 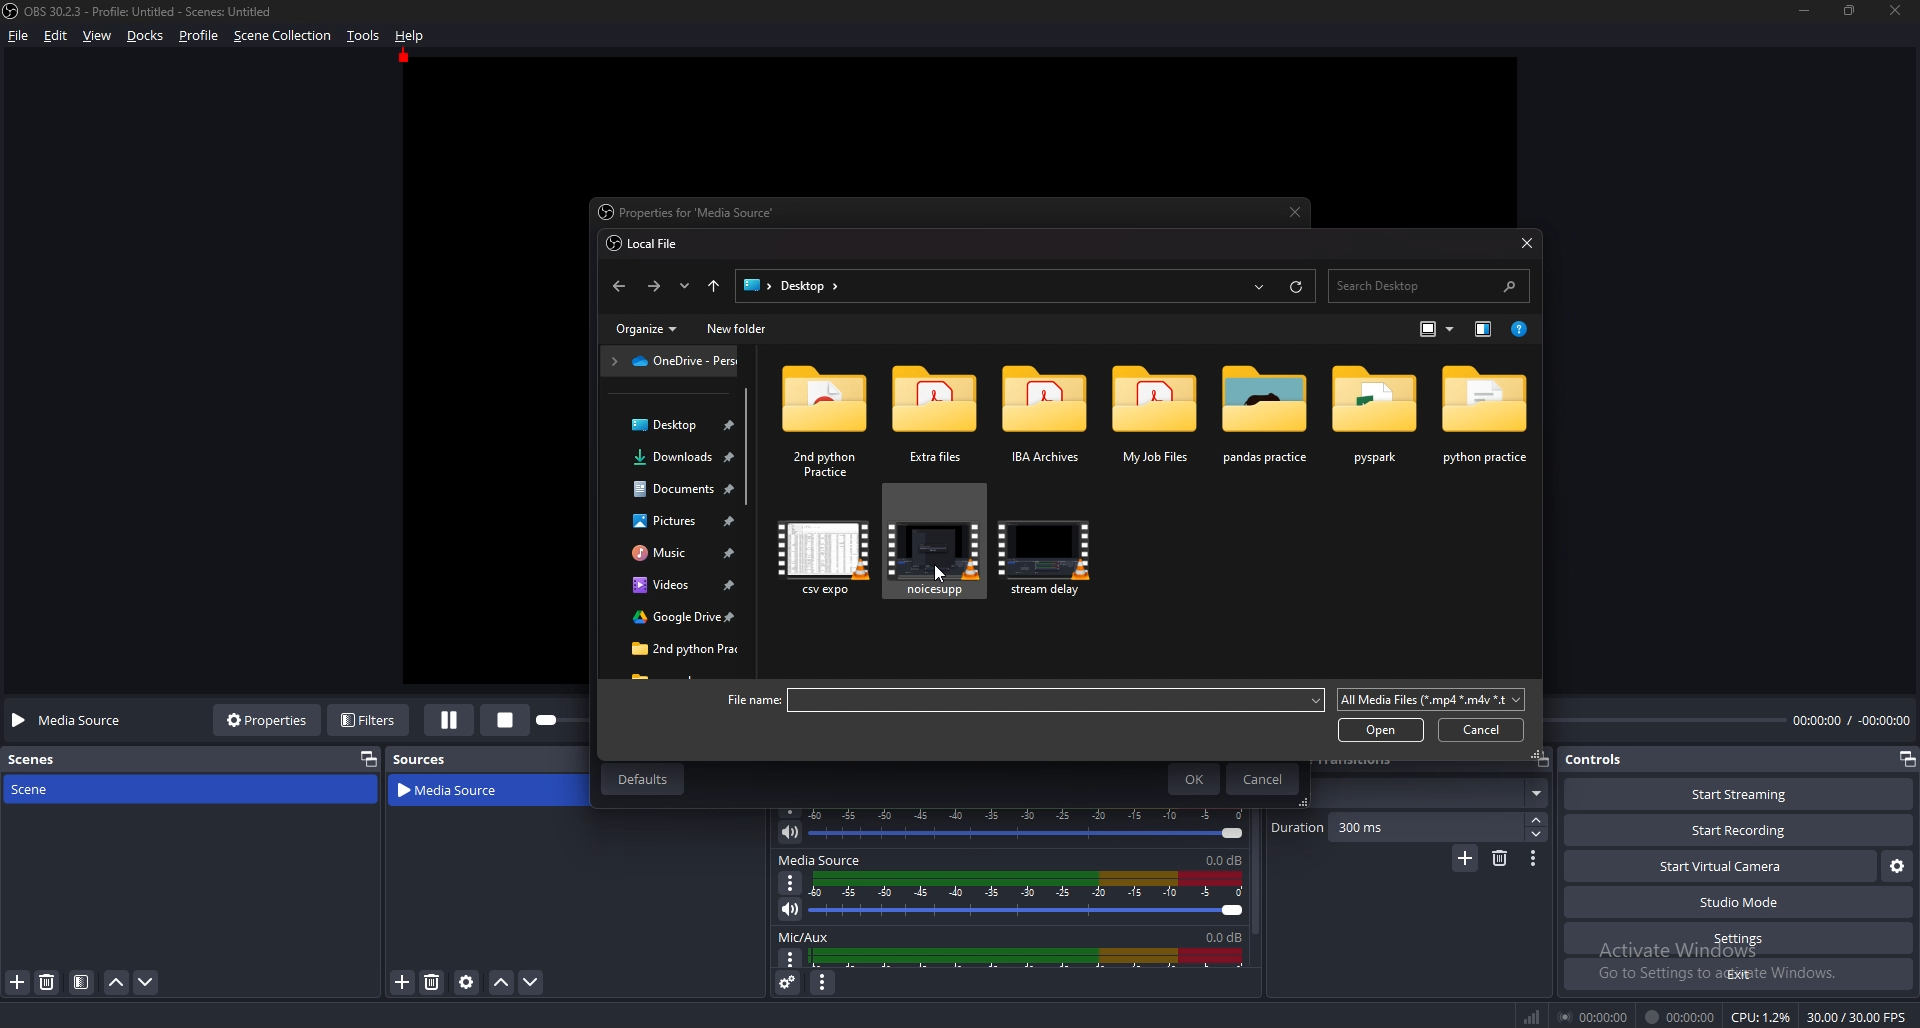 I want to click on File names, so click(x=1024, y=701).